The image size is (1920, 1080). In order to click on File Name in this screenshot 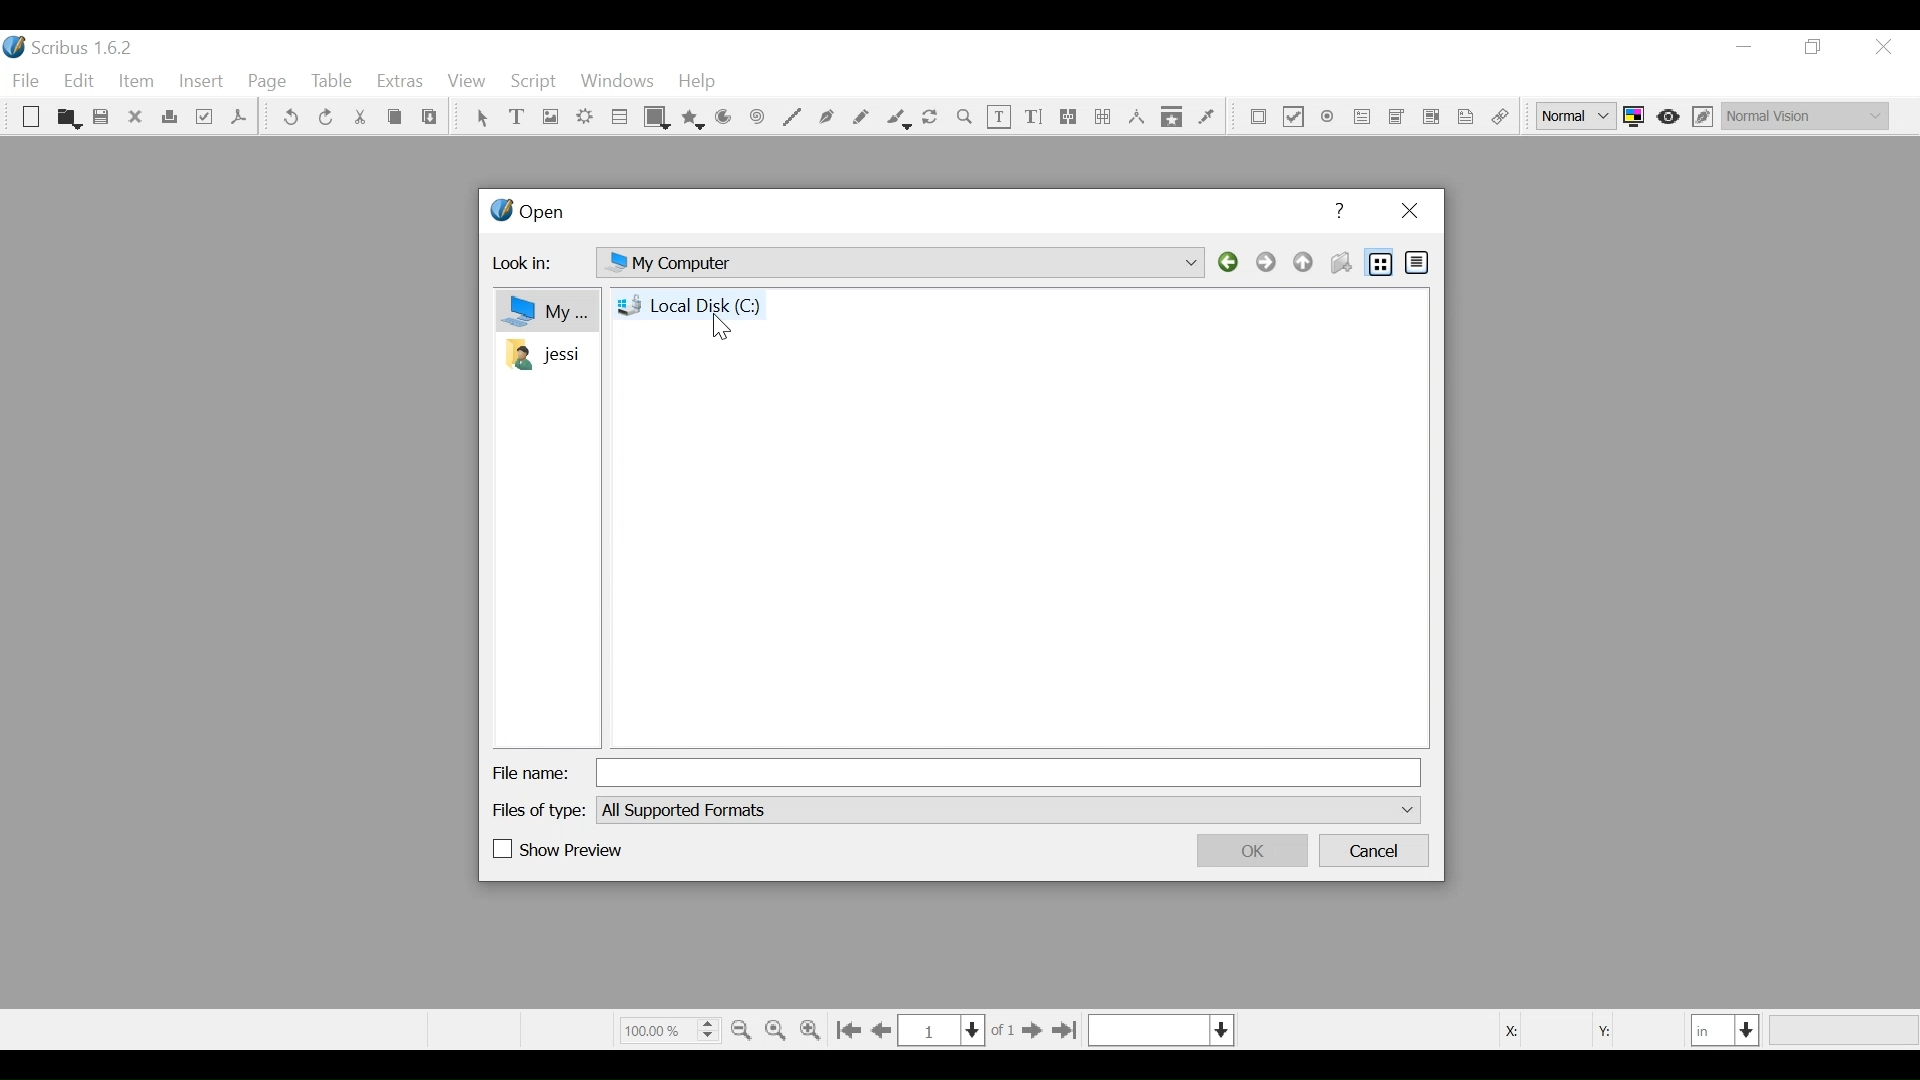, I will do `click(531, 773)`.